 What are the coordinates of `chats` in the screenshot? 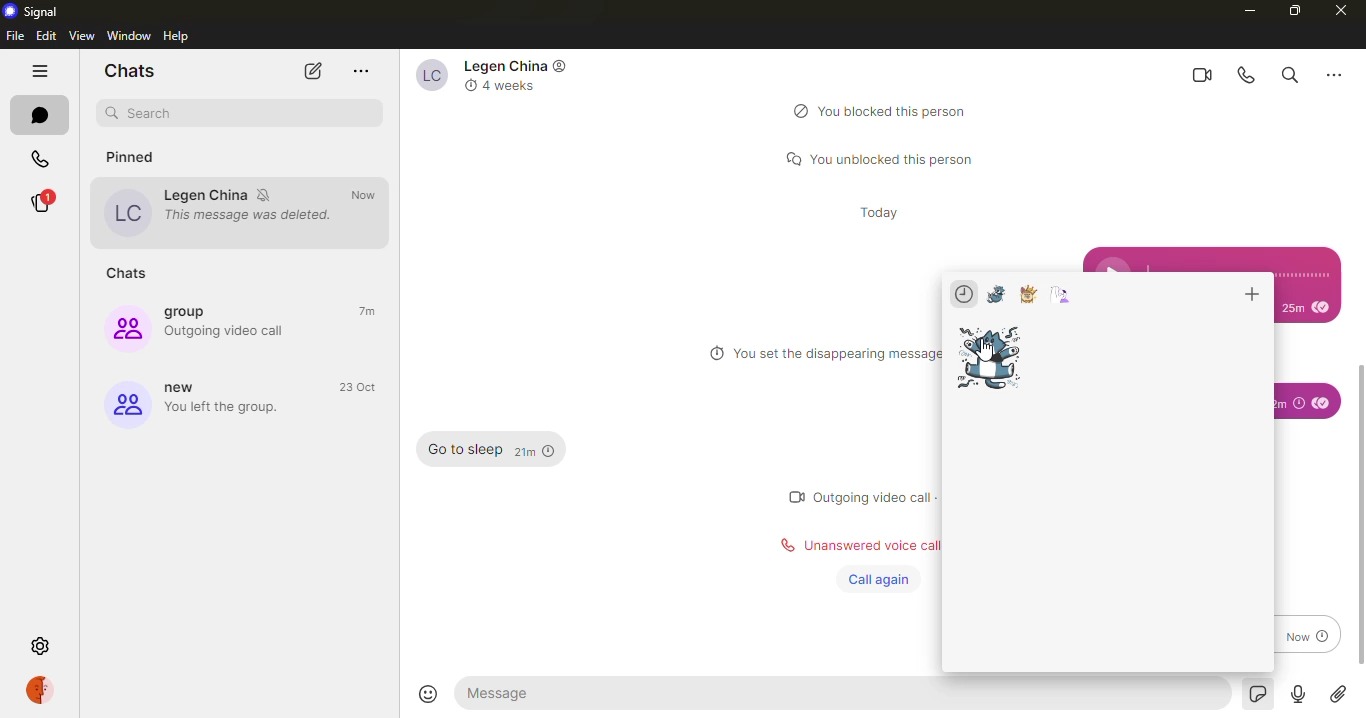 It's located at (132, 275).